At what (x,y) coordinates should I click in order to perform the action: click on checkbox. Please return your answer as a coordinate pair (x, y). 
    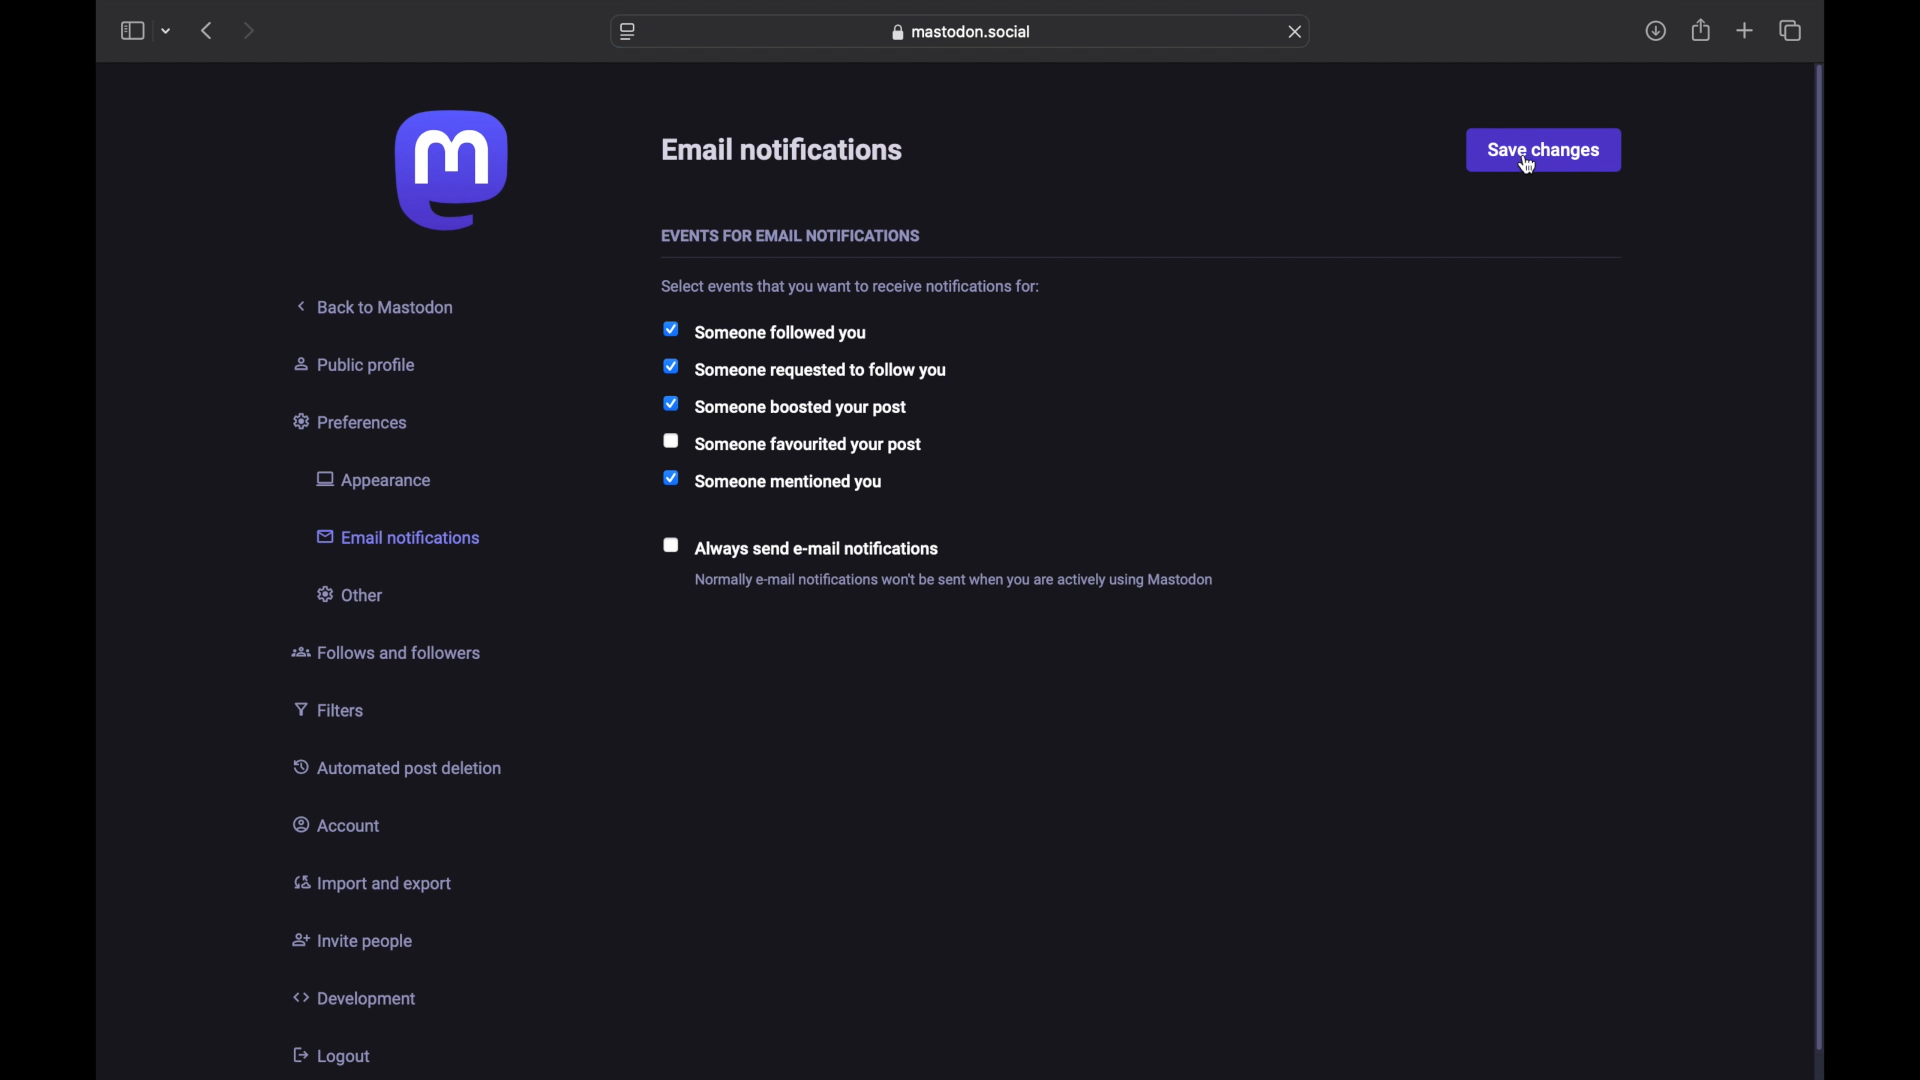
    Looking at the image, I should click on (794, 443).